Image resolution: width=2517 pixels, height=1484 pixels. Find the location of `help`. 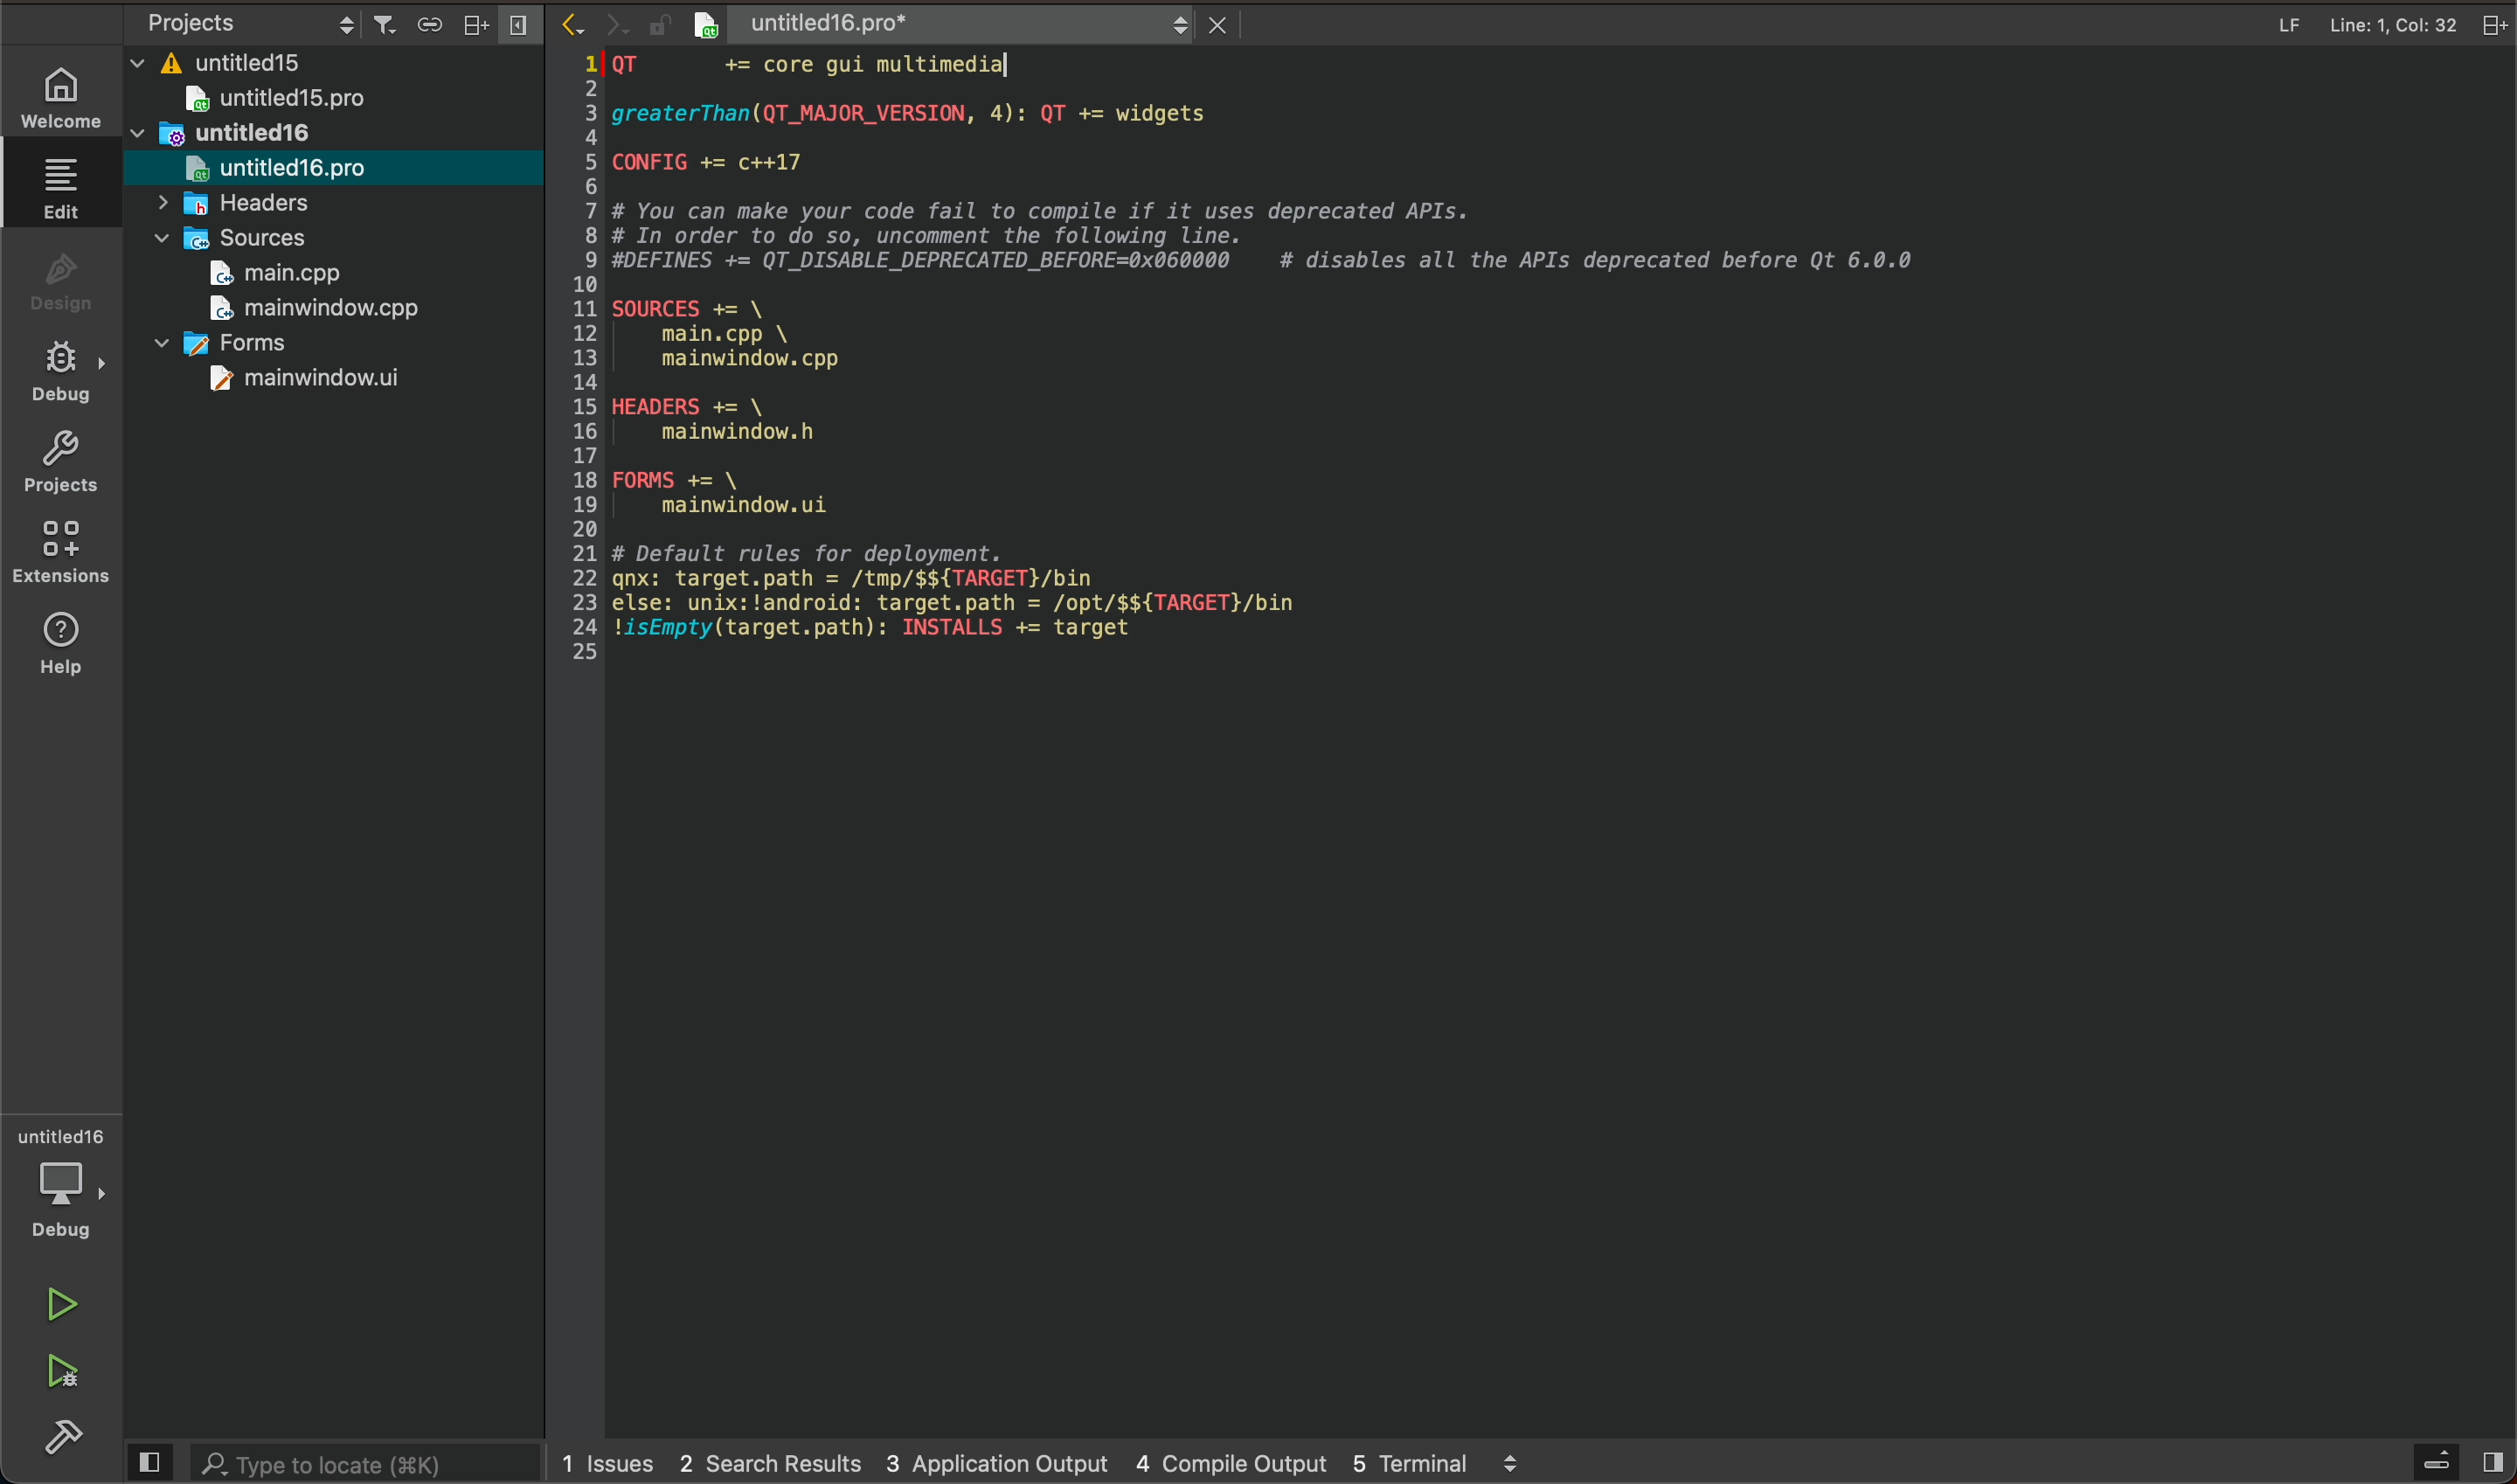

help is located at coordinates (67, 643).